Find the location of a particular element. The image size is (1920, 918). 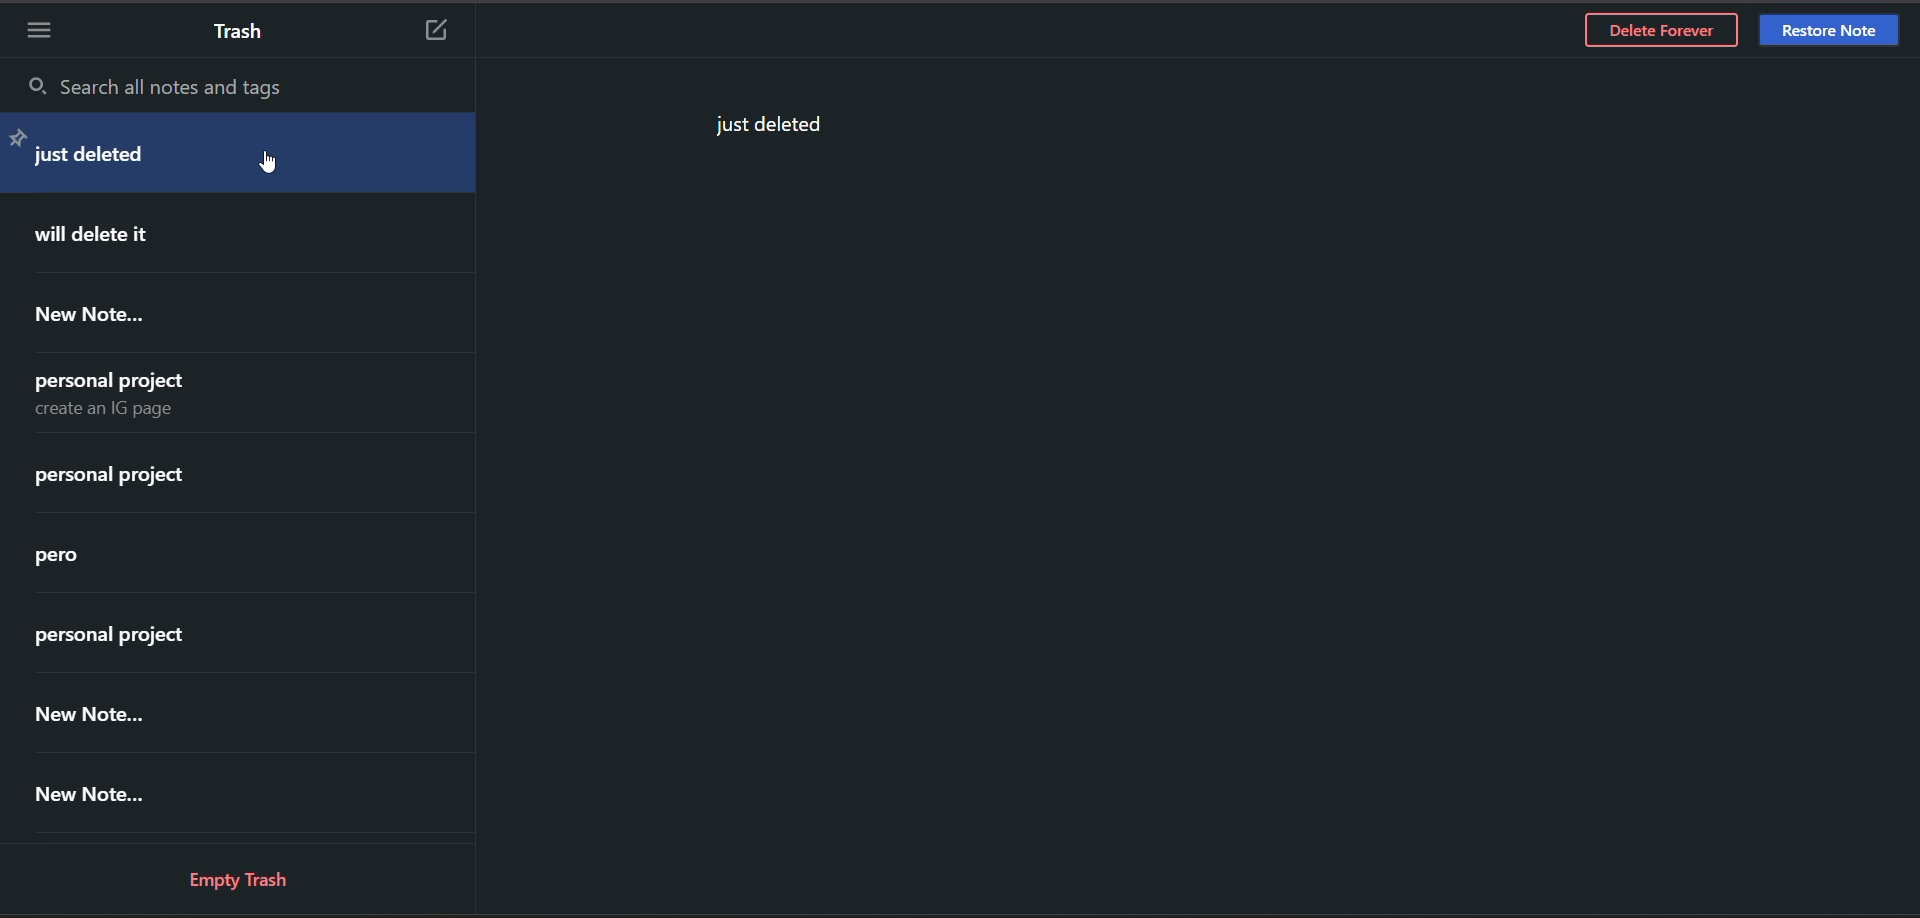

trash is located at coordinates (247, 35).